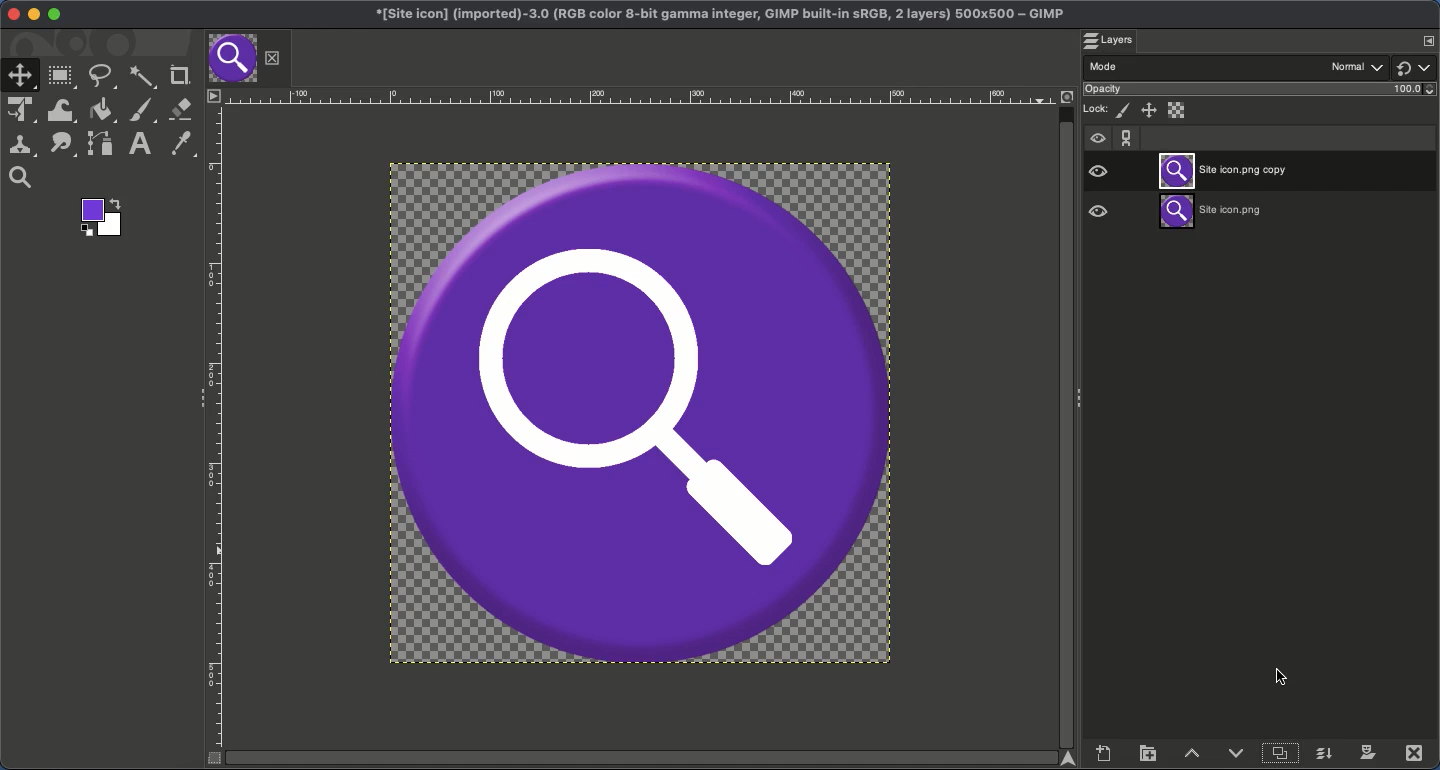 Image resolution: width=1440 pixels, height=770 pixels. I want to click on Rectangular selector, so click(60, 78).